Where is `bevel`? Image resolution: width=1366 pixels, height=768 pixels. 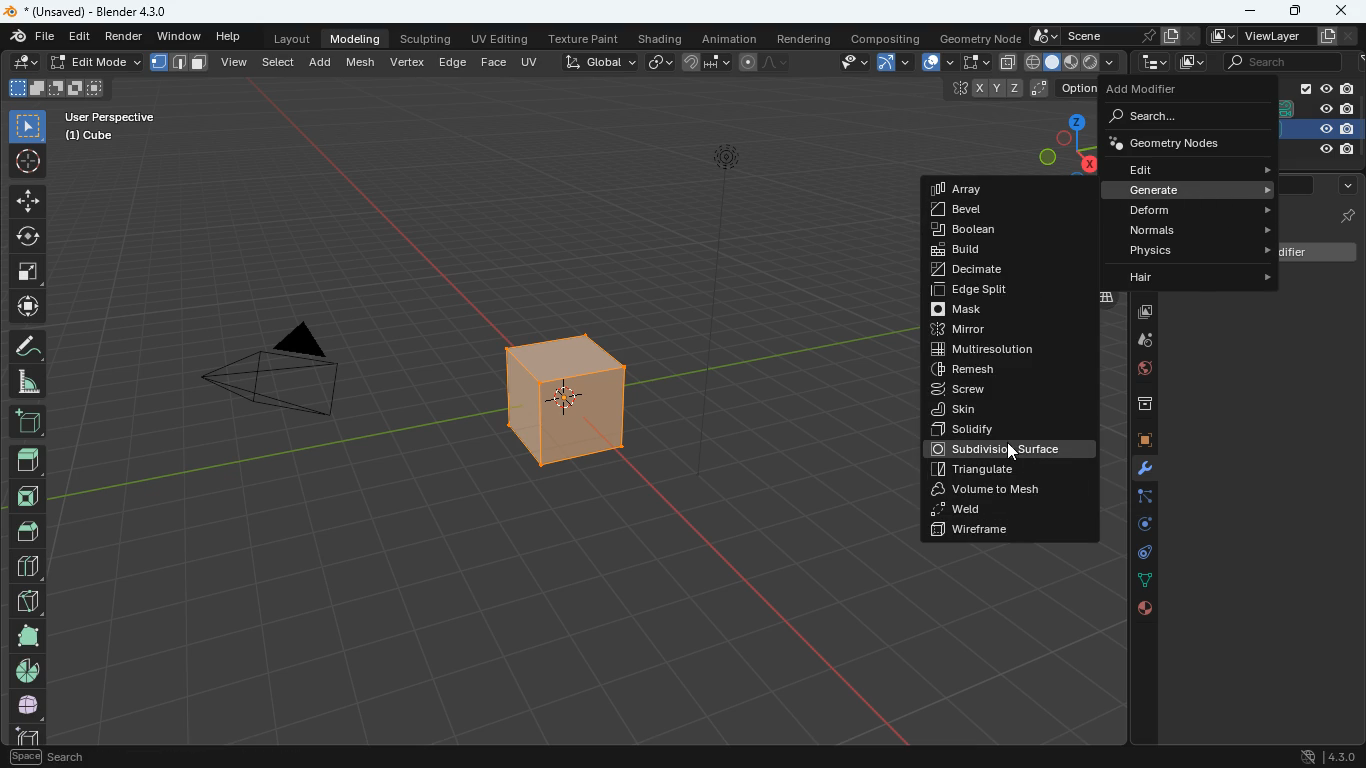
bevel is located at coordinates (976, 211).